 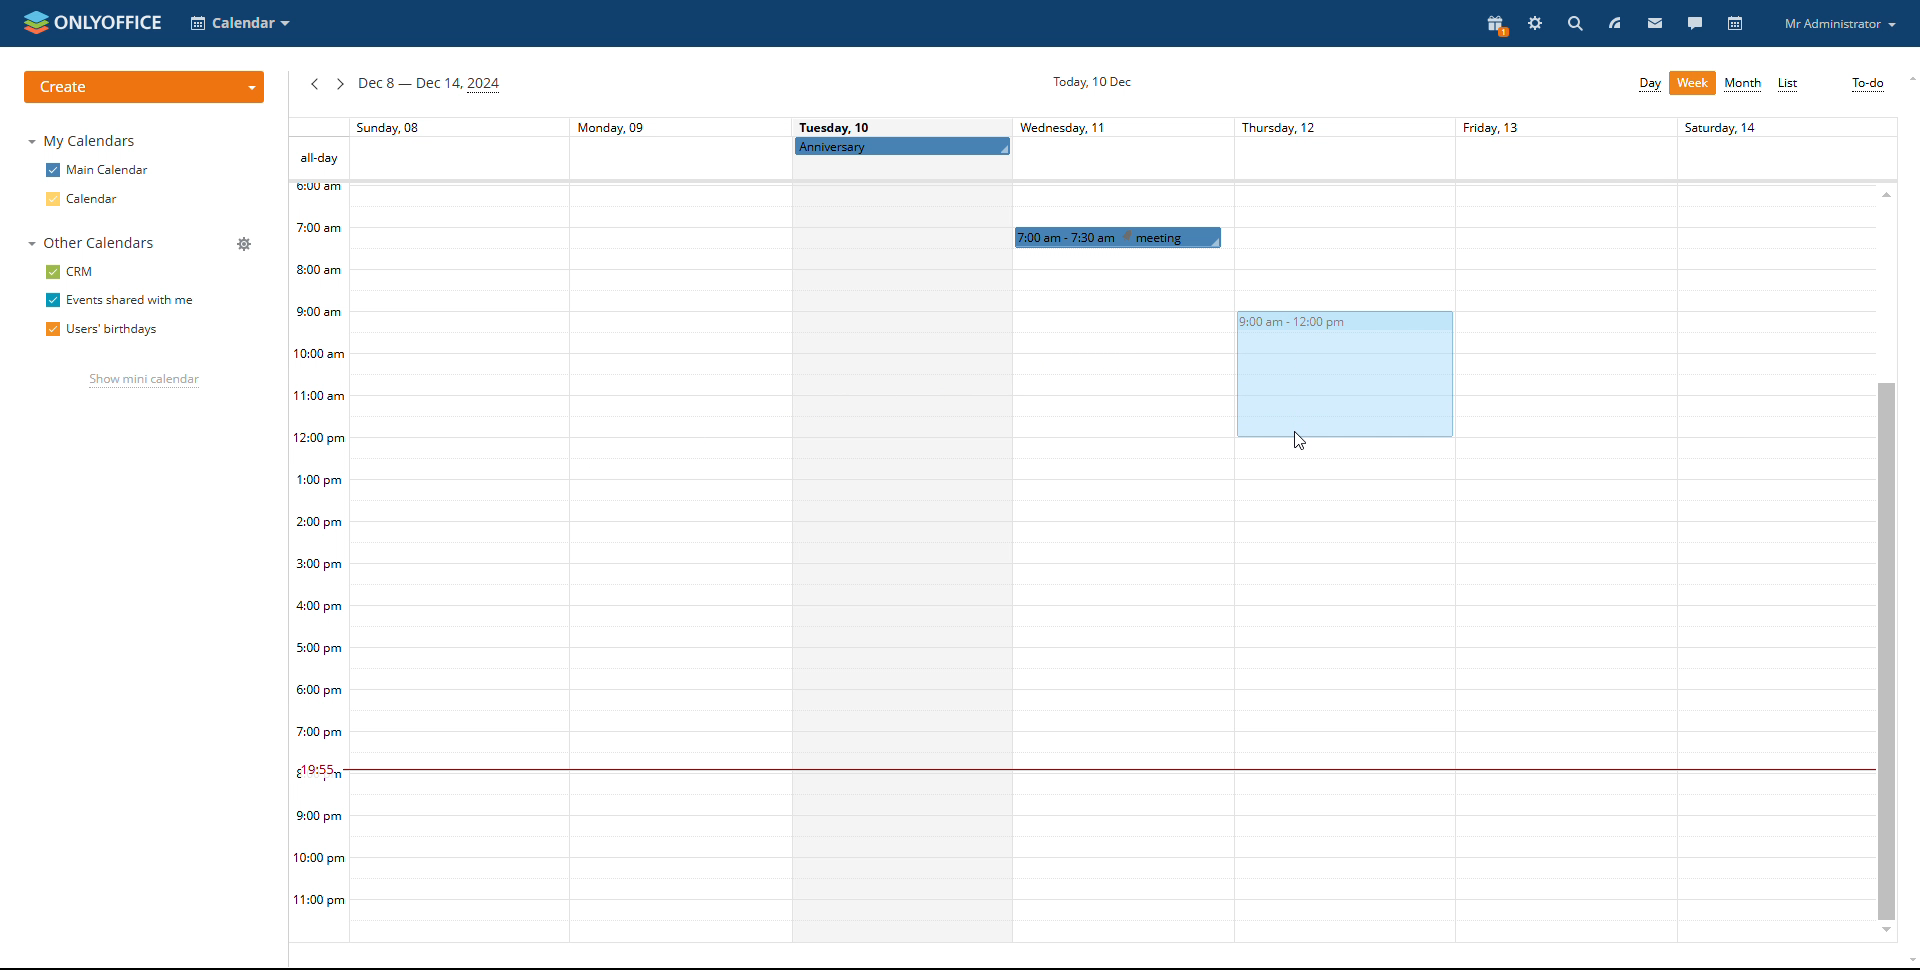 What do you see at coordinates (49, 329) in the screenshot?
I see `checkbox` at bounding box center [49, 329].